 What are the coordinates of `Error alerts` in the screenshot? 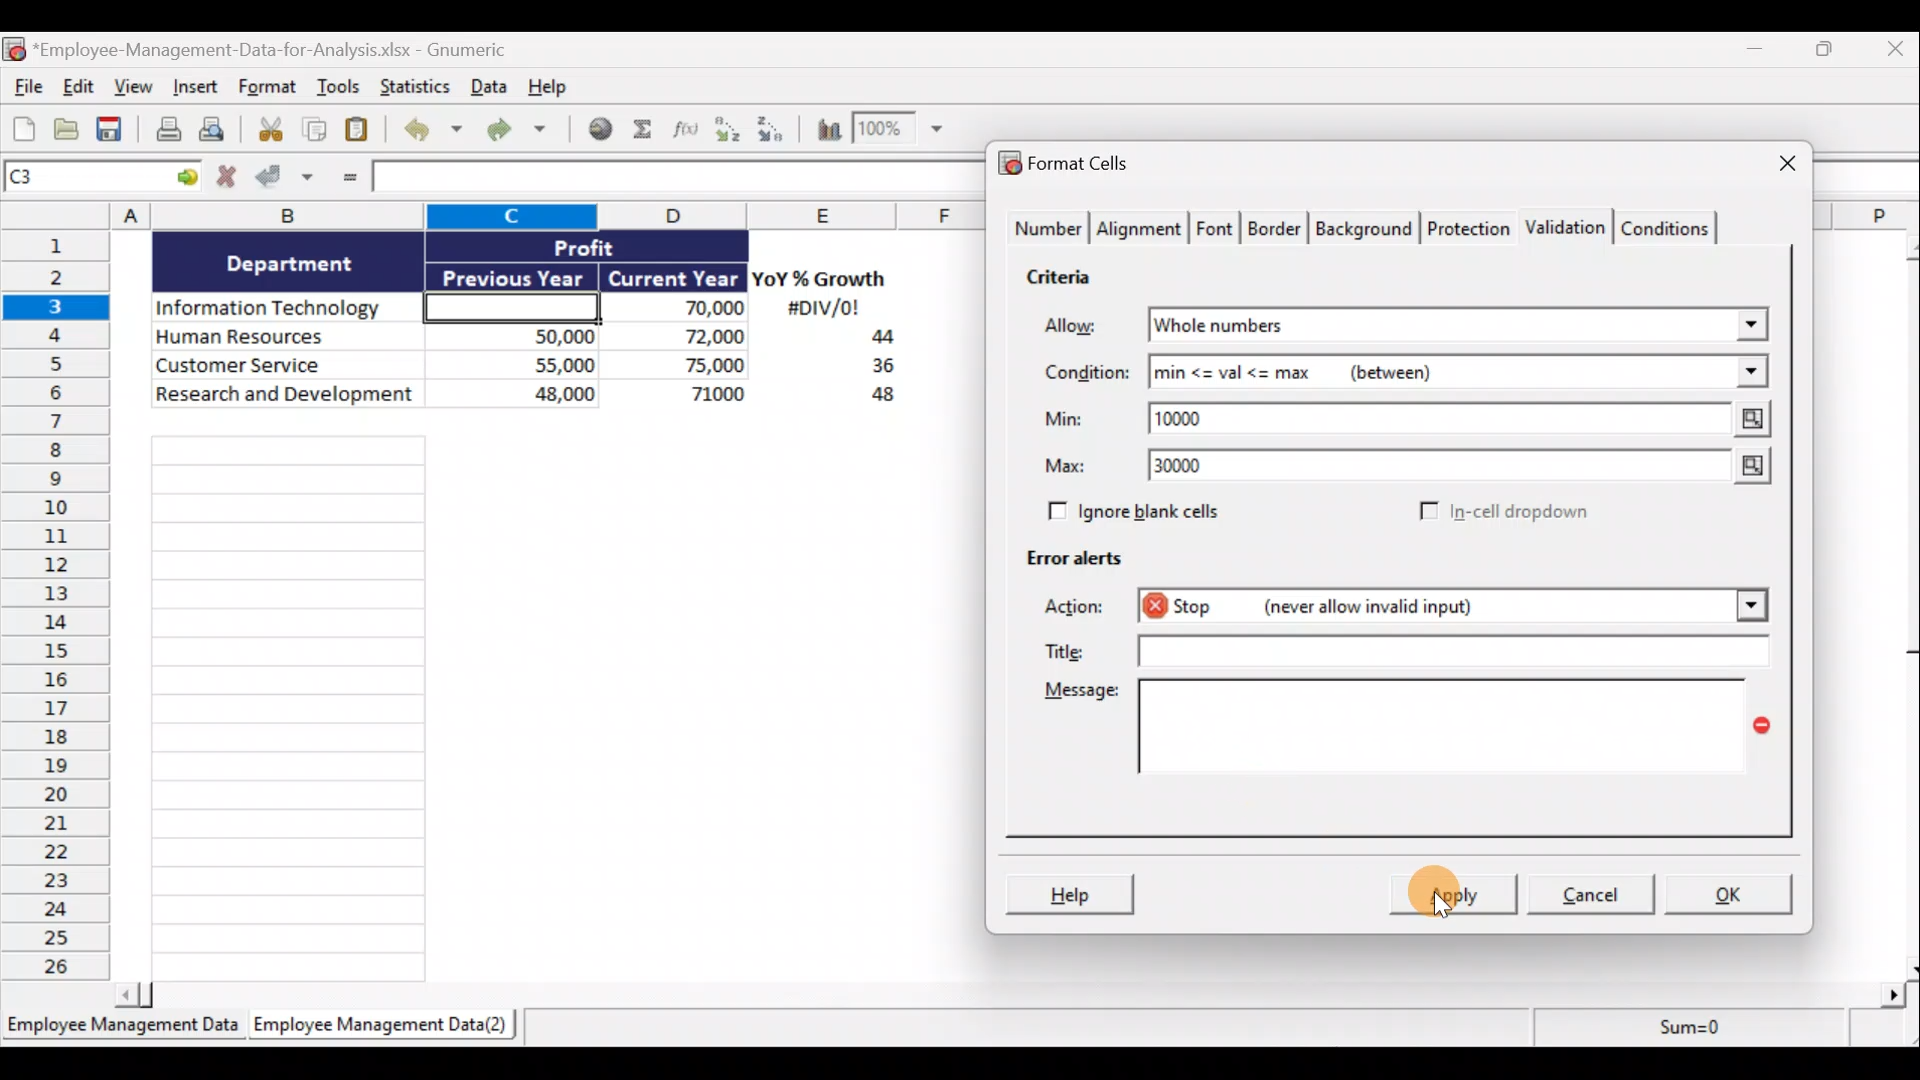 It's located at (1082, 567).